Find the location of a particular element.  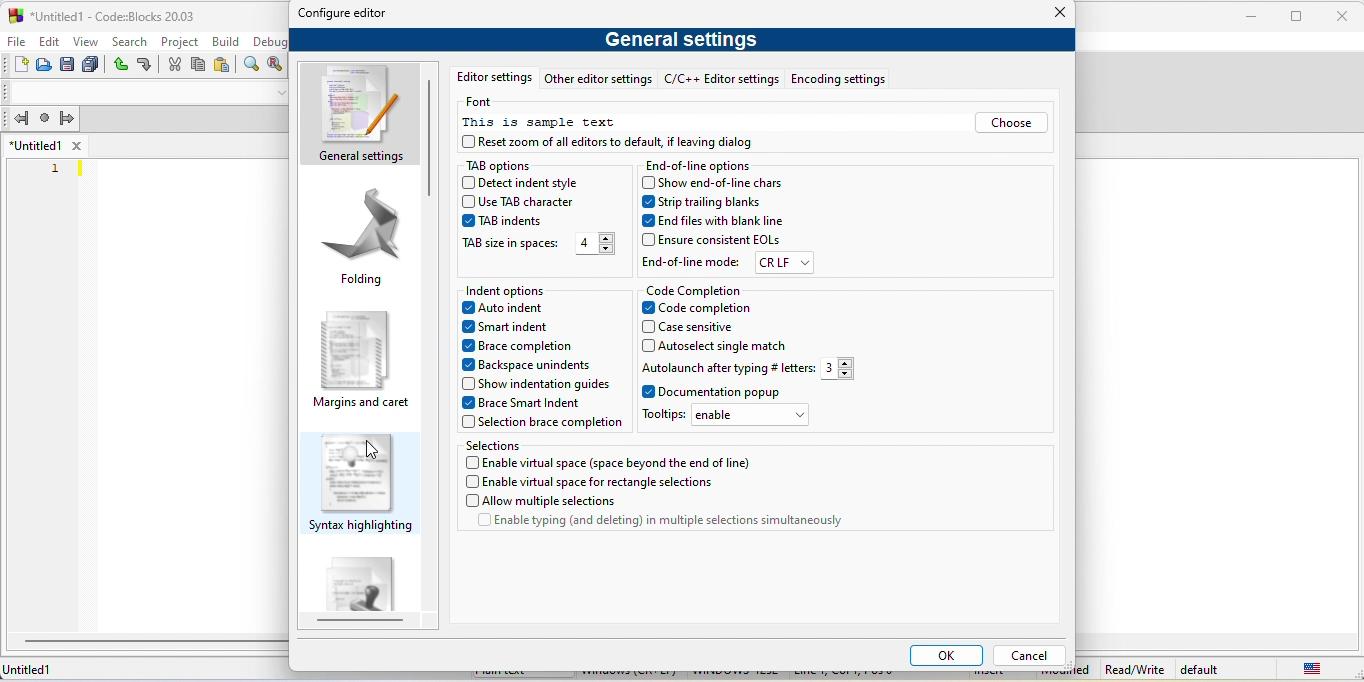

selection is located at coordinates (496, 445).